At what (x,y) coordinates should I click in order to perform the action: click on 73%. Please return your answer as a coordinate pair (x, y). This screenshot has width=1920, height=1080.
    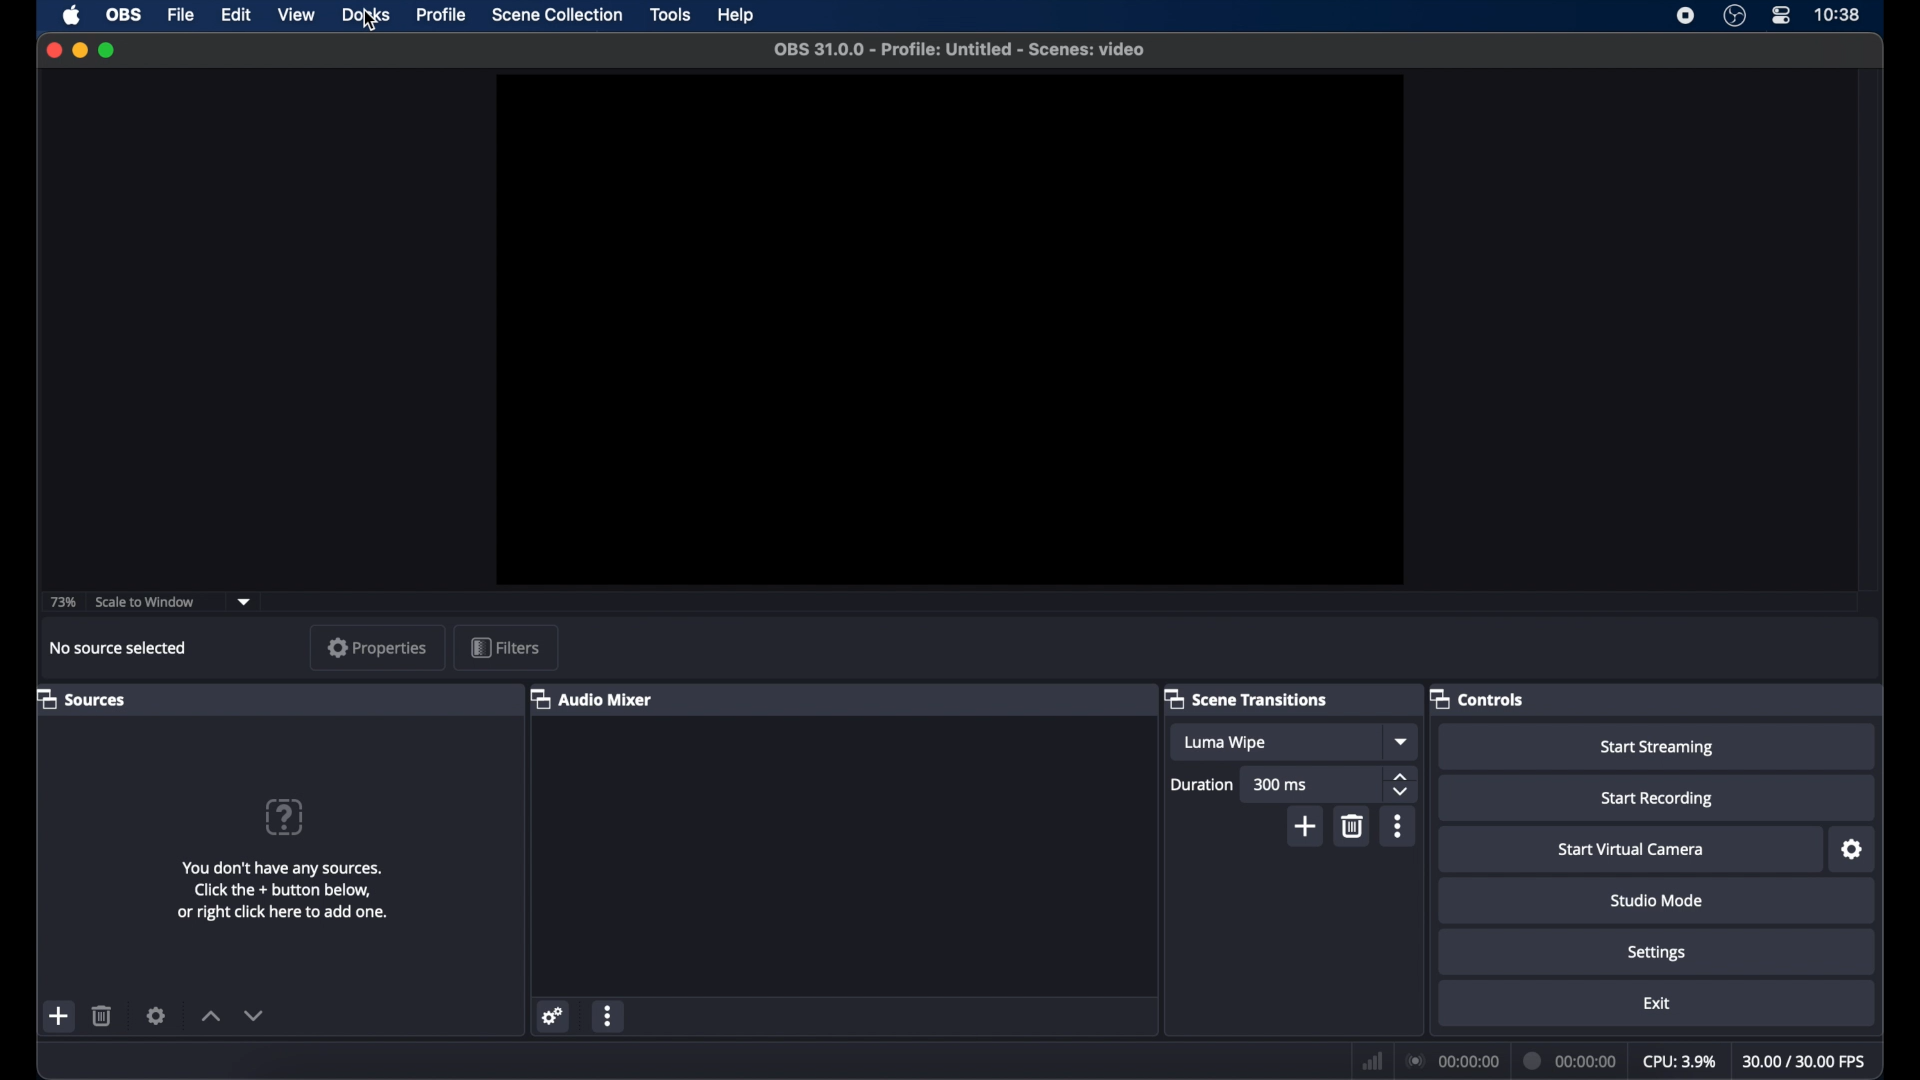
    Looking at the image, I should click on (62, 602).